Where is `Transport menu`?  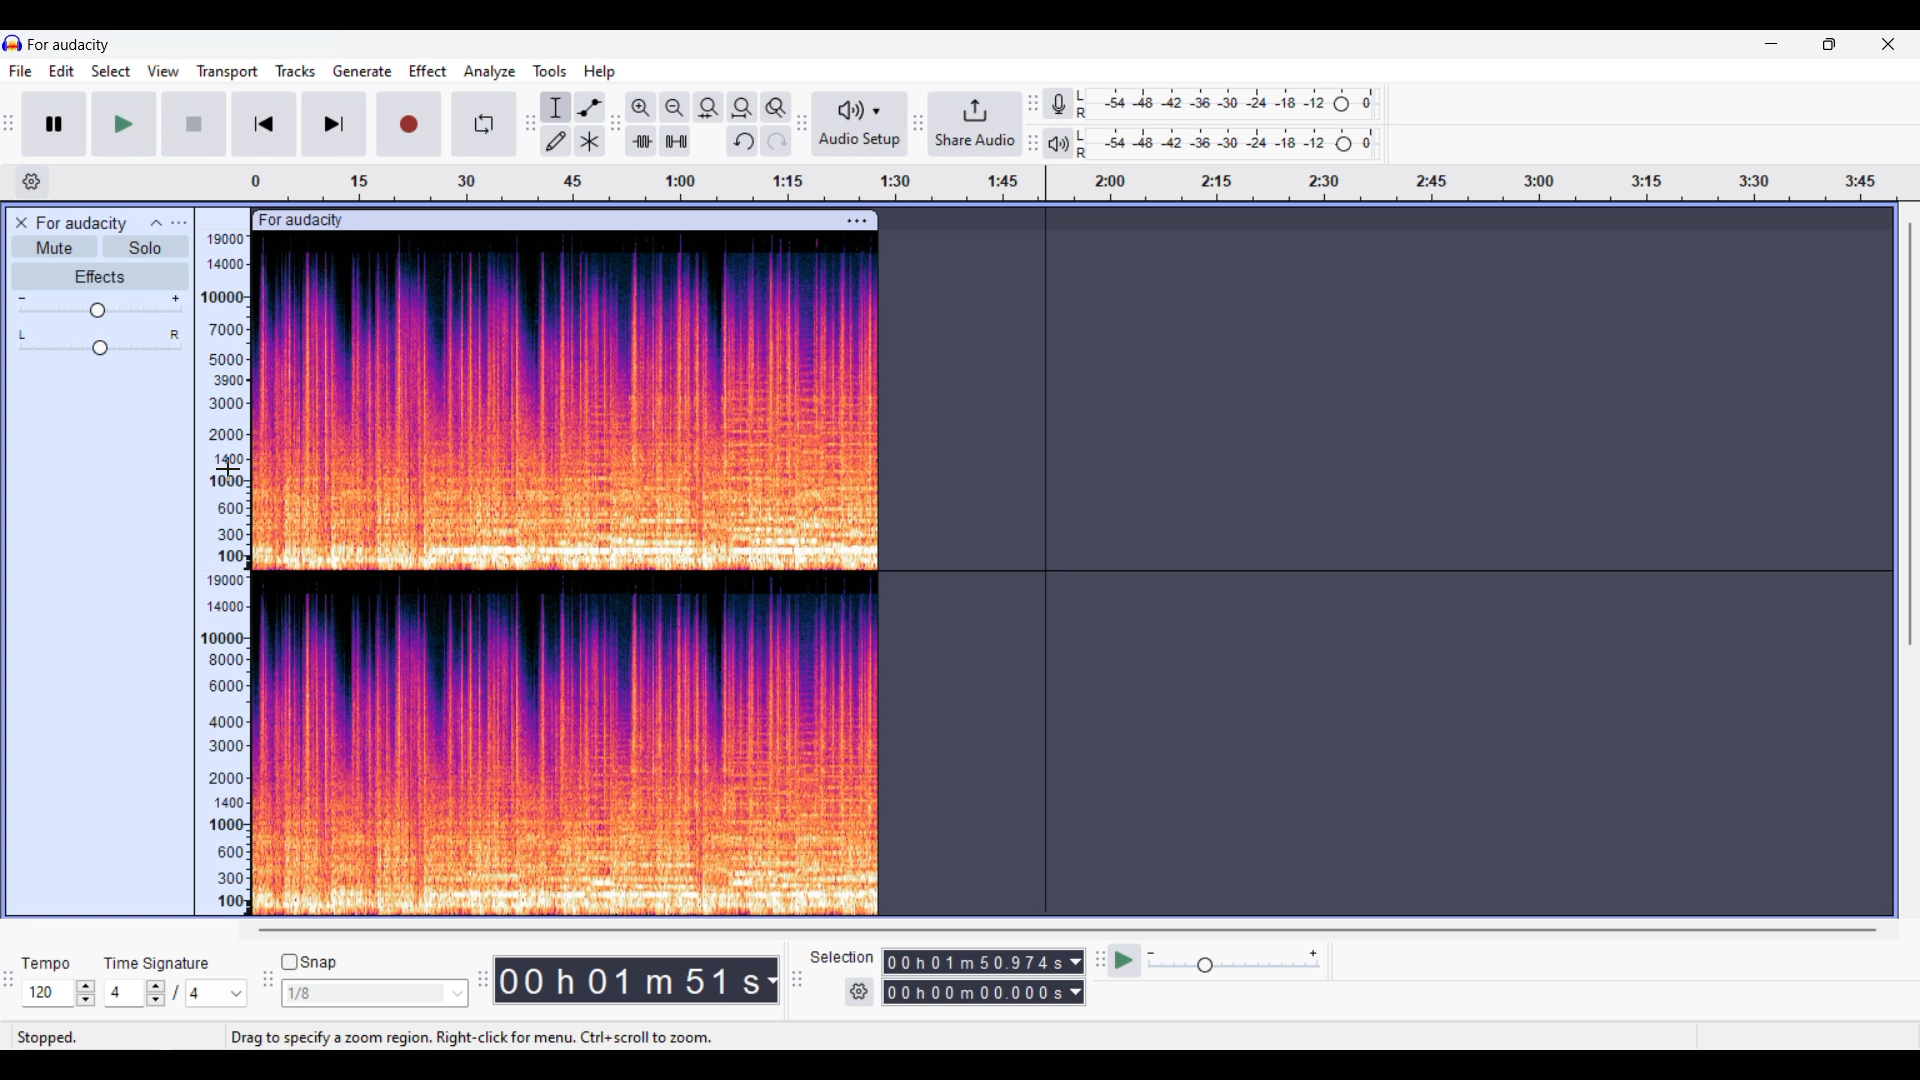 Transport menu is located at coordinates (226, 71).